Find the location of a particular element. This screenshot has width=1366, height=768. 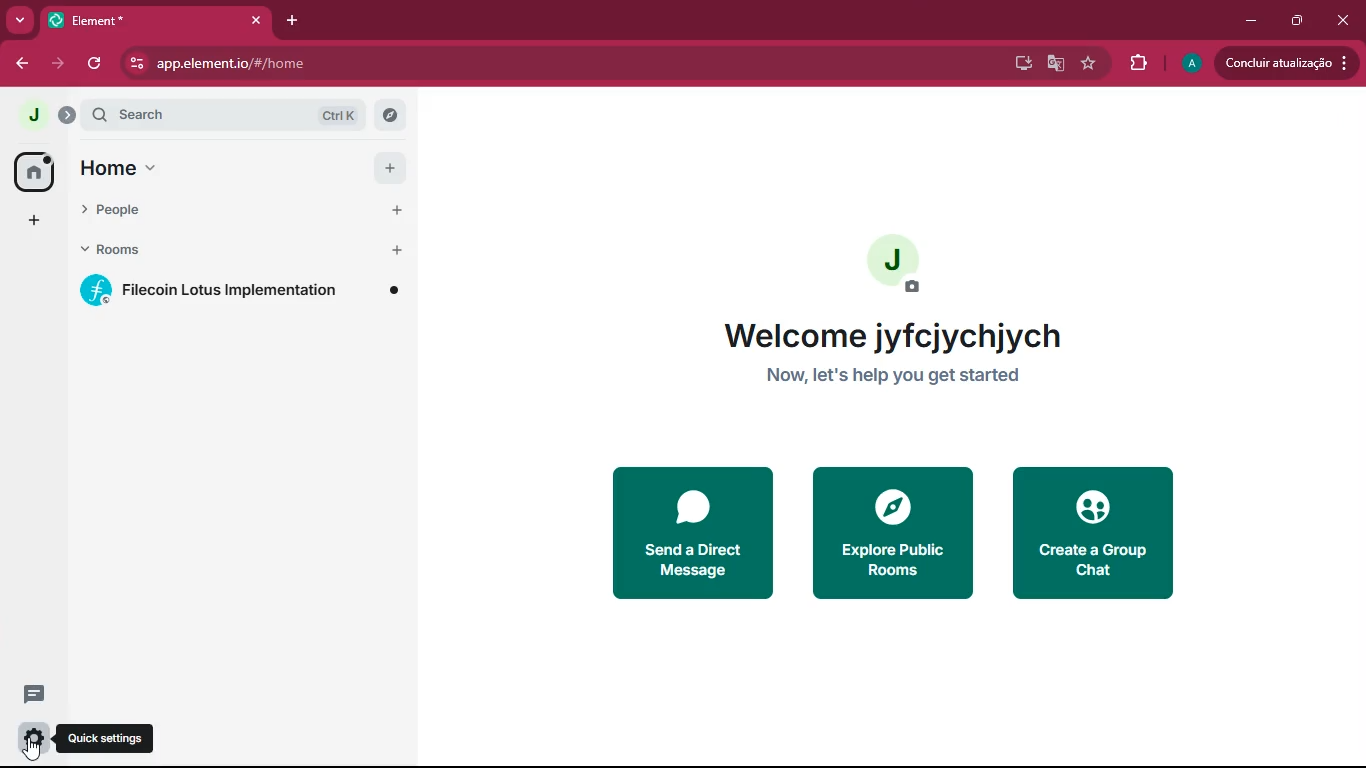

add is located at coordinates (390, 167).